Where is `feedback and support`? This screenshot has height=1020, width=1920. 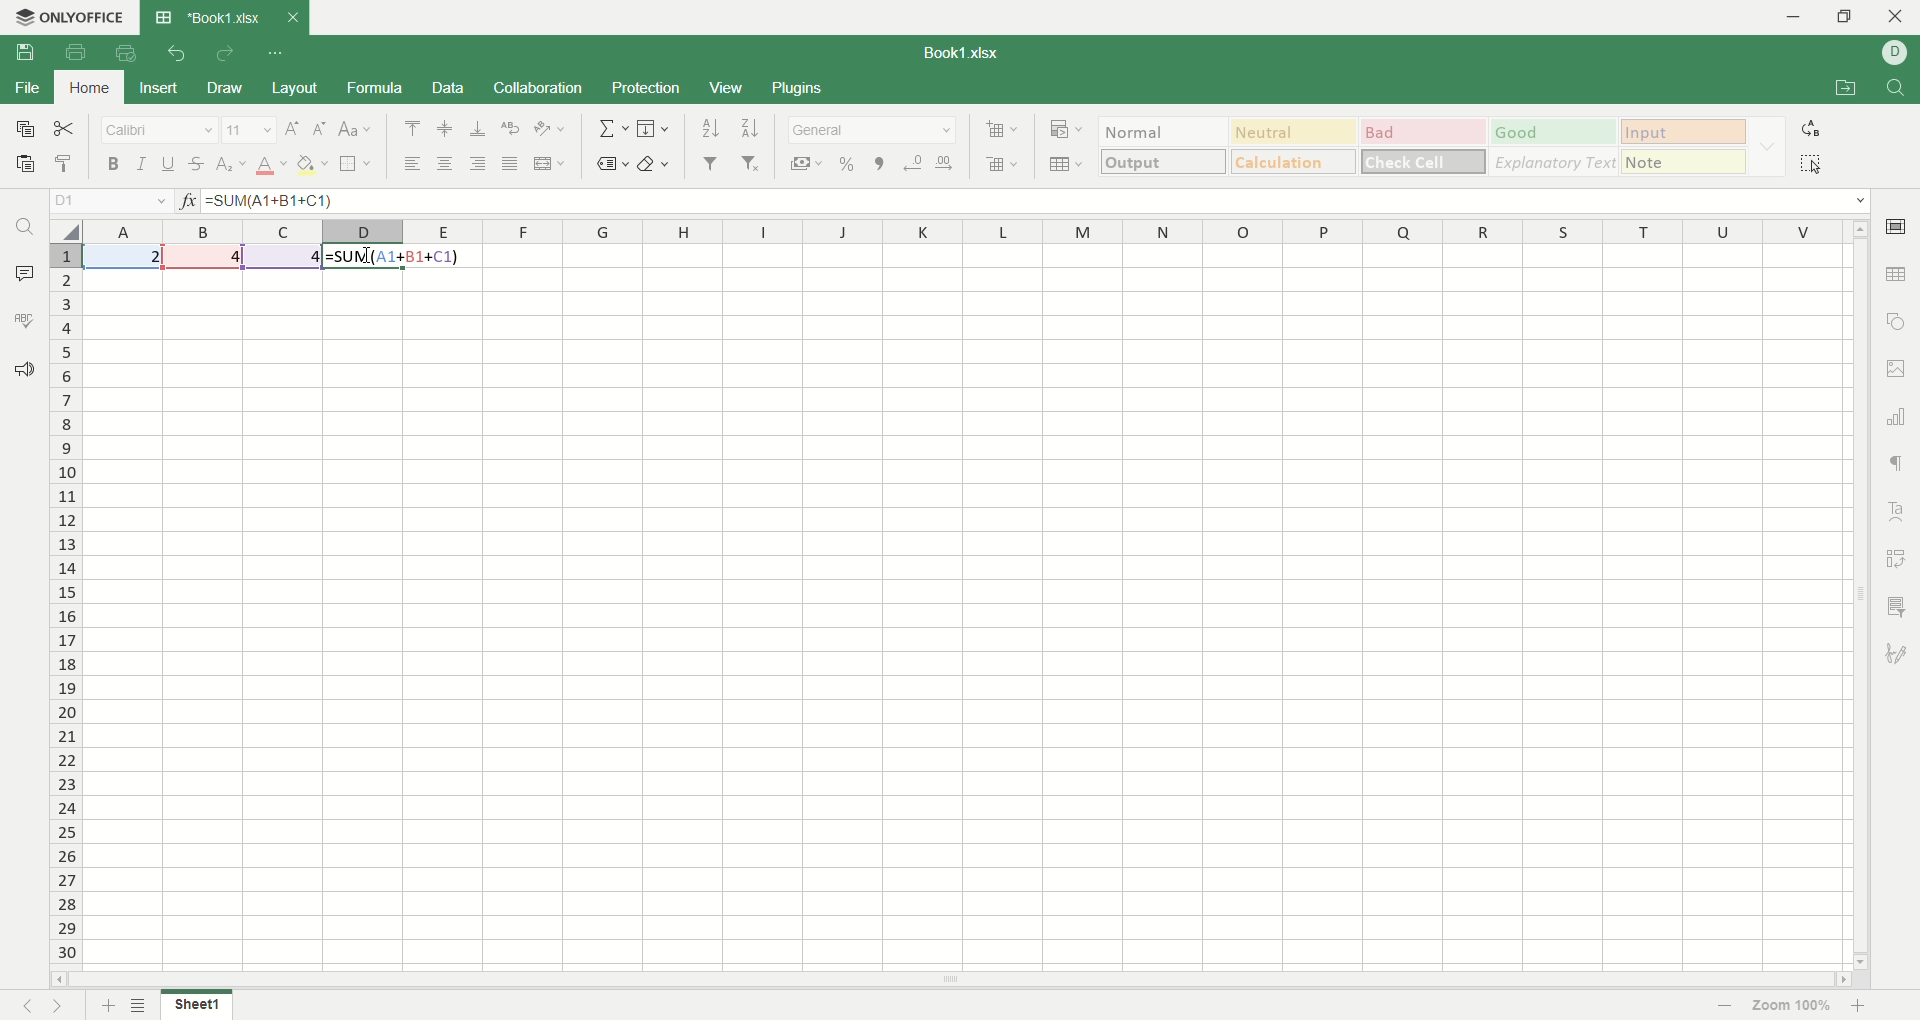 feedback and support is located at coordinates (22, 368).